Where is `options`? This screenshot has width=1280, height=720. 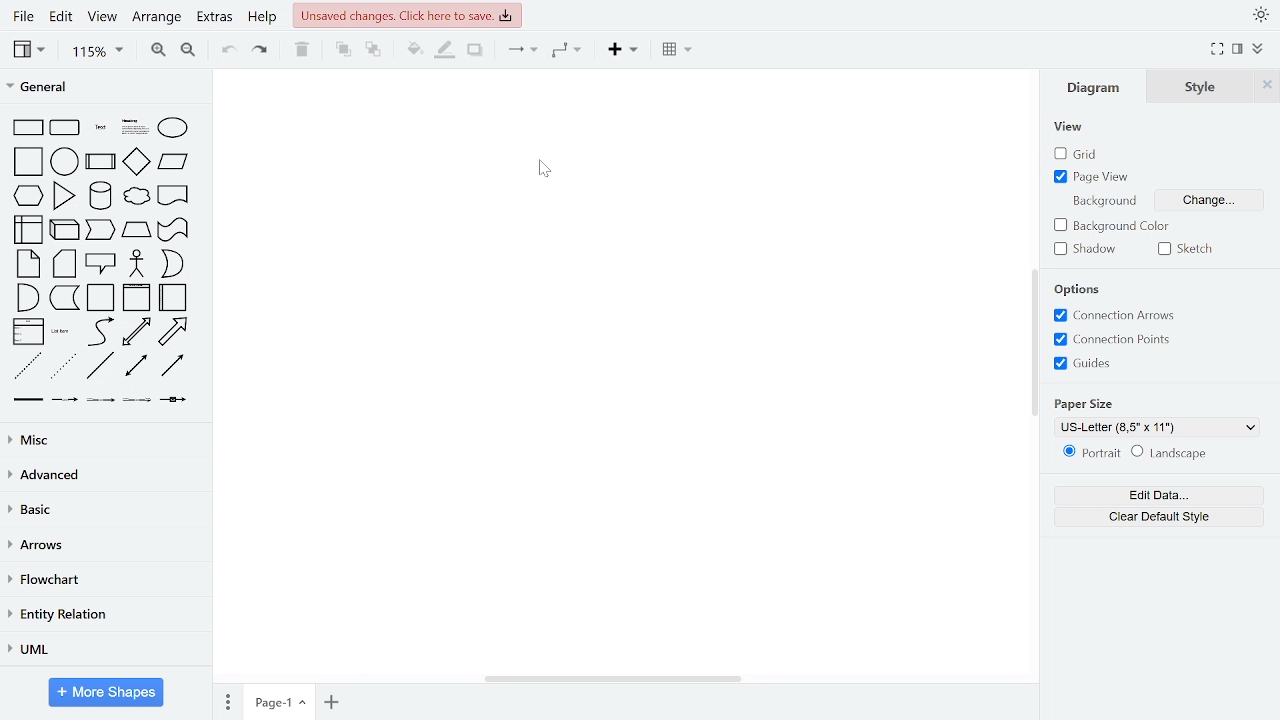
options is located at coordinates (1080, 289).